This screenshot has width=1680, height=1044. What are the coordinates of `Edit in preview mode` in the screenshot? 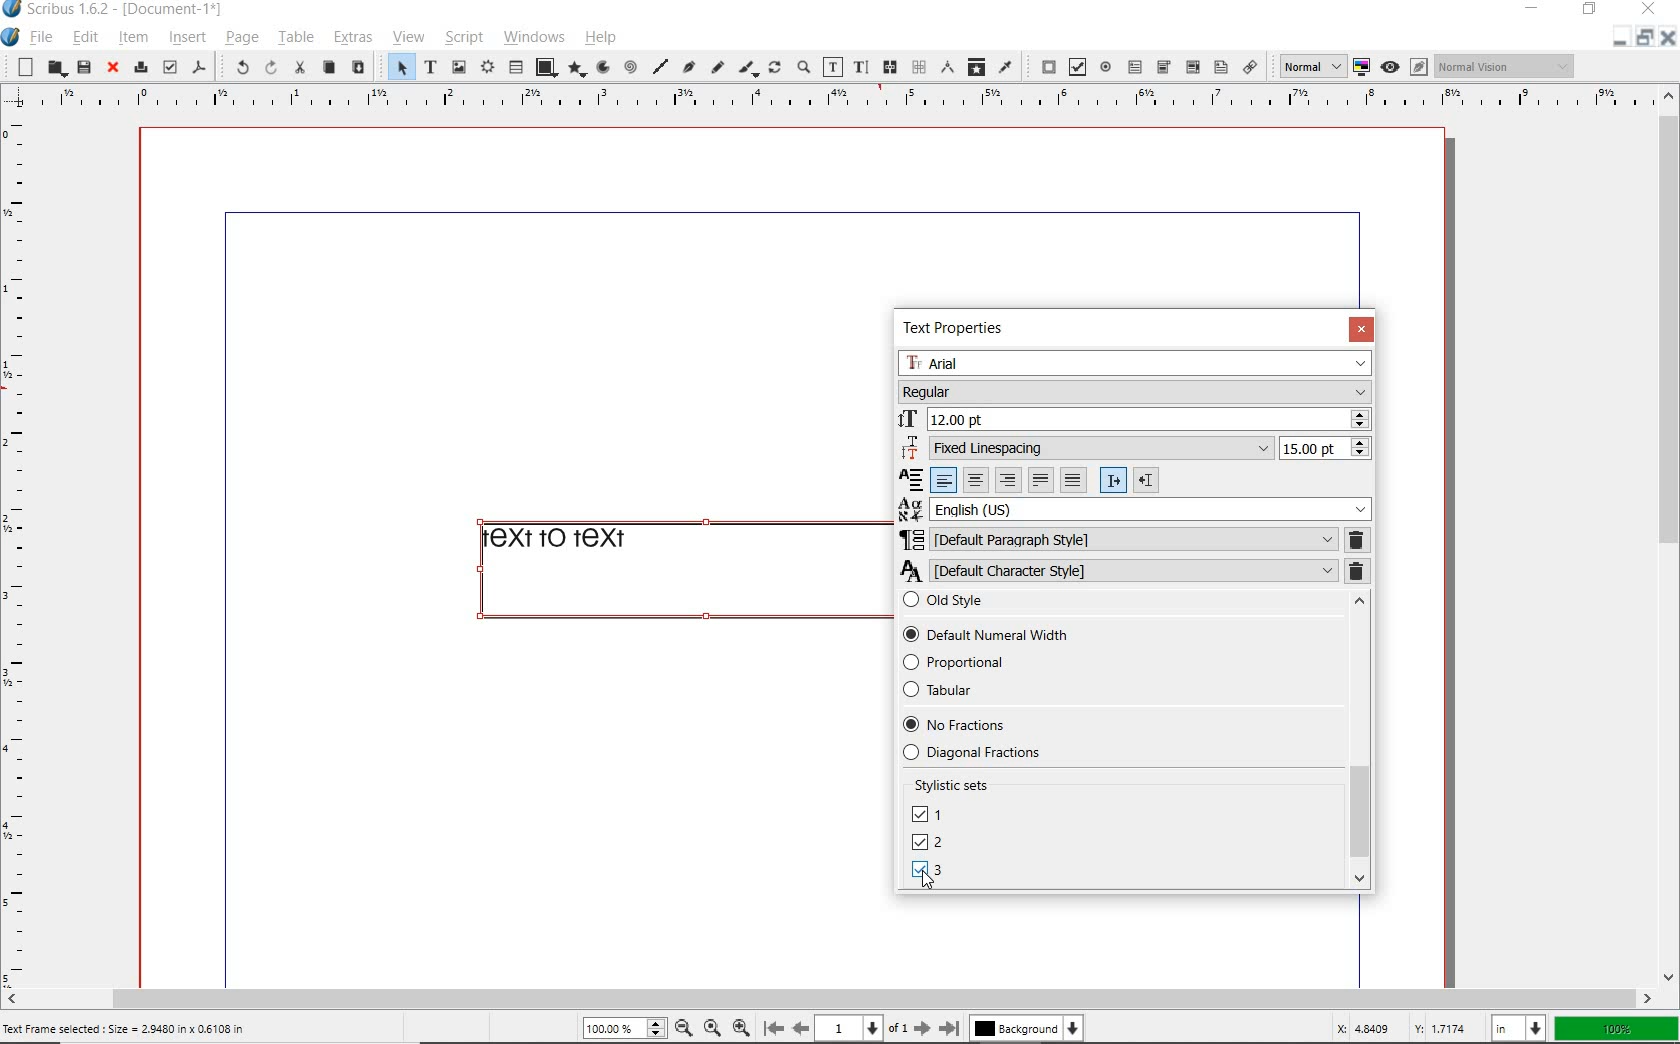 It's located at (1418, 69).